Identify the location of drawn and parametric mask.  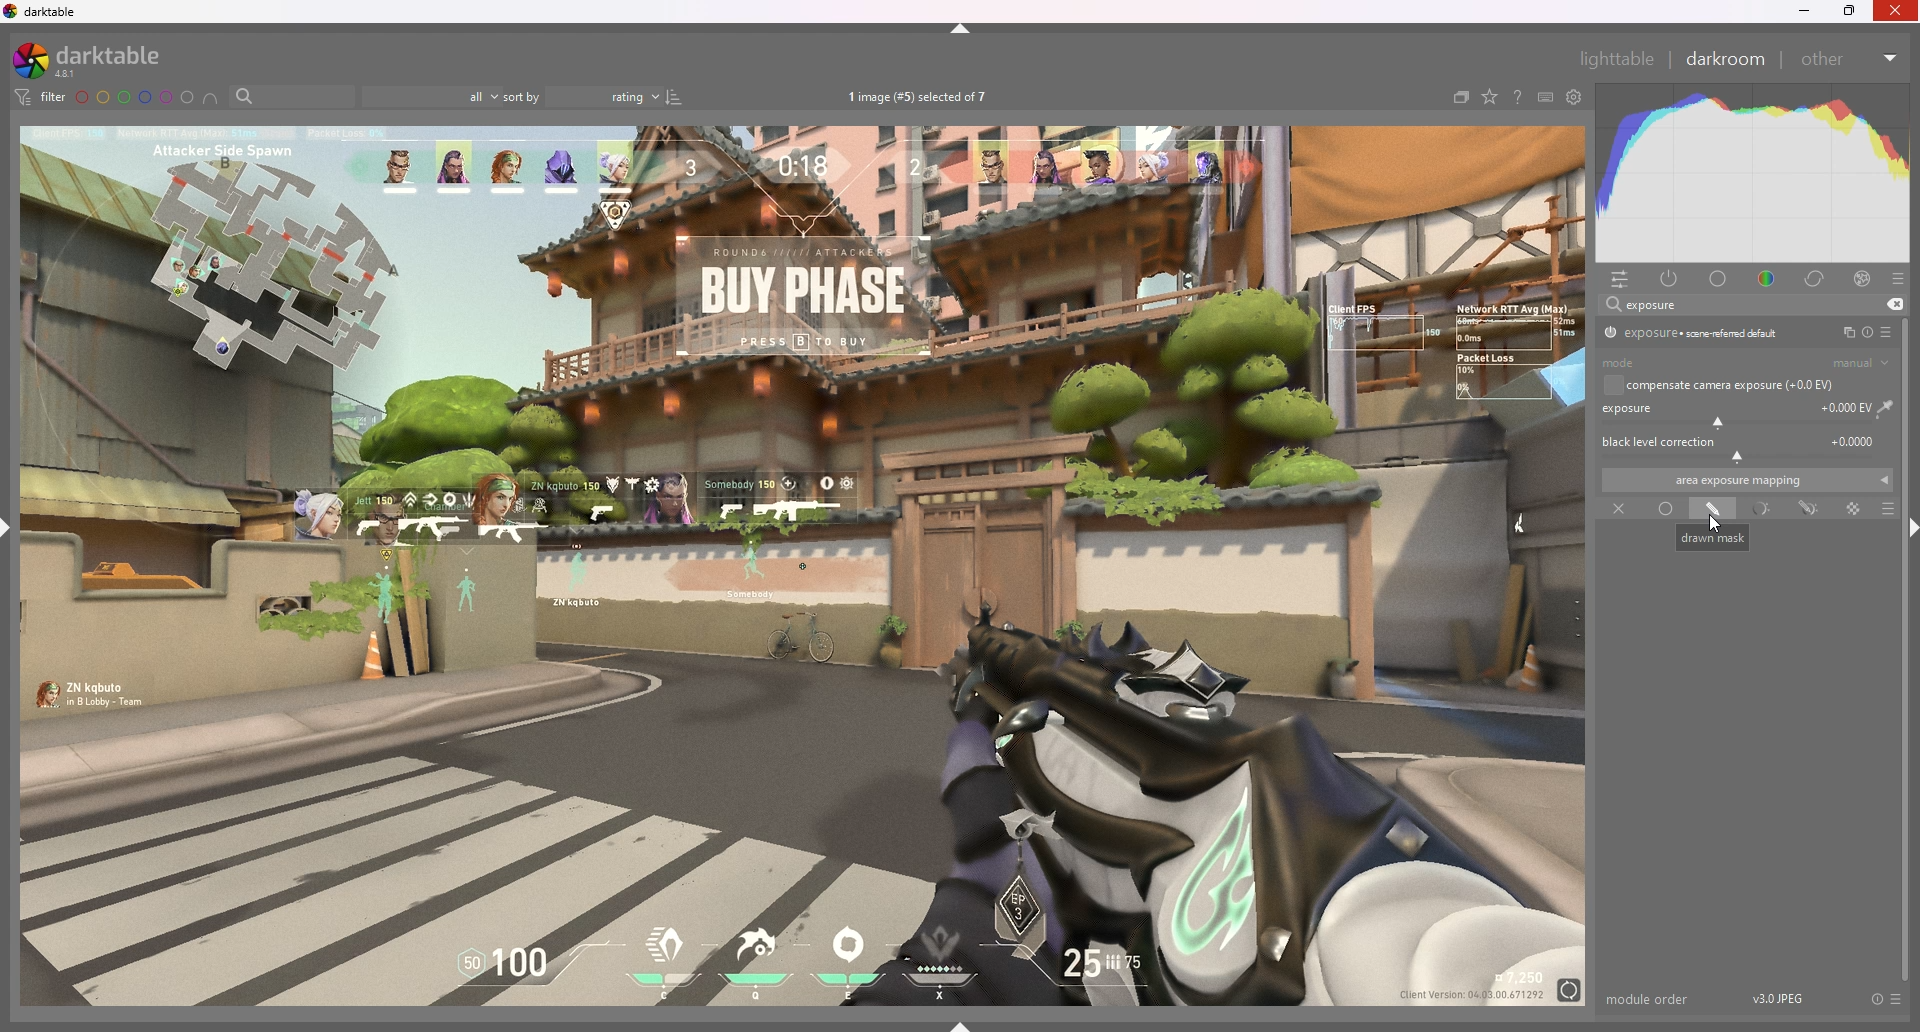
(1812, 509).